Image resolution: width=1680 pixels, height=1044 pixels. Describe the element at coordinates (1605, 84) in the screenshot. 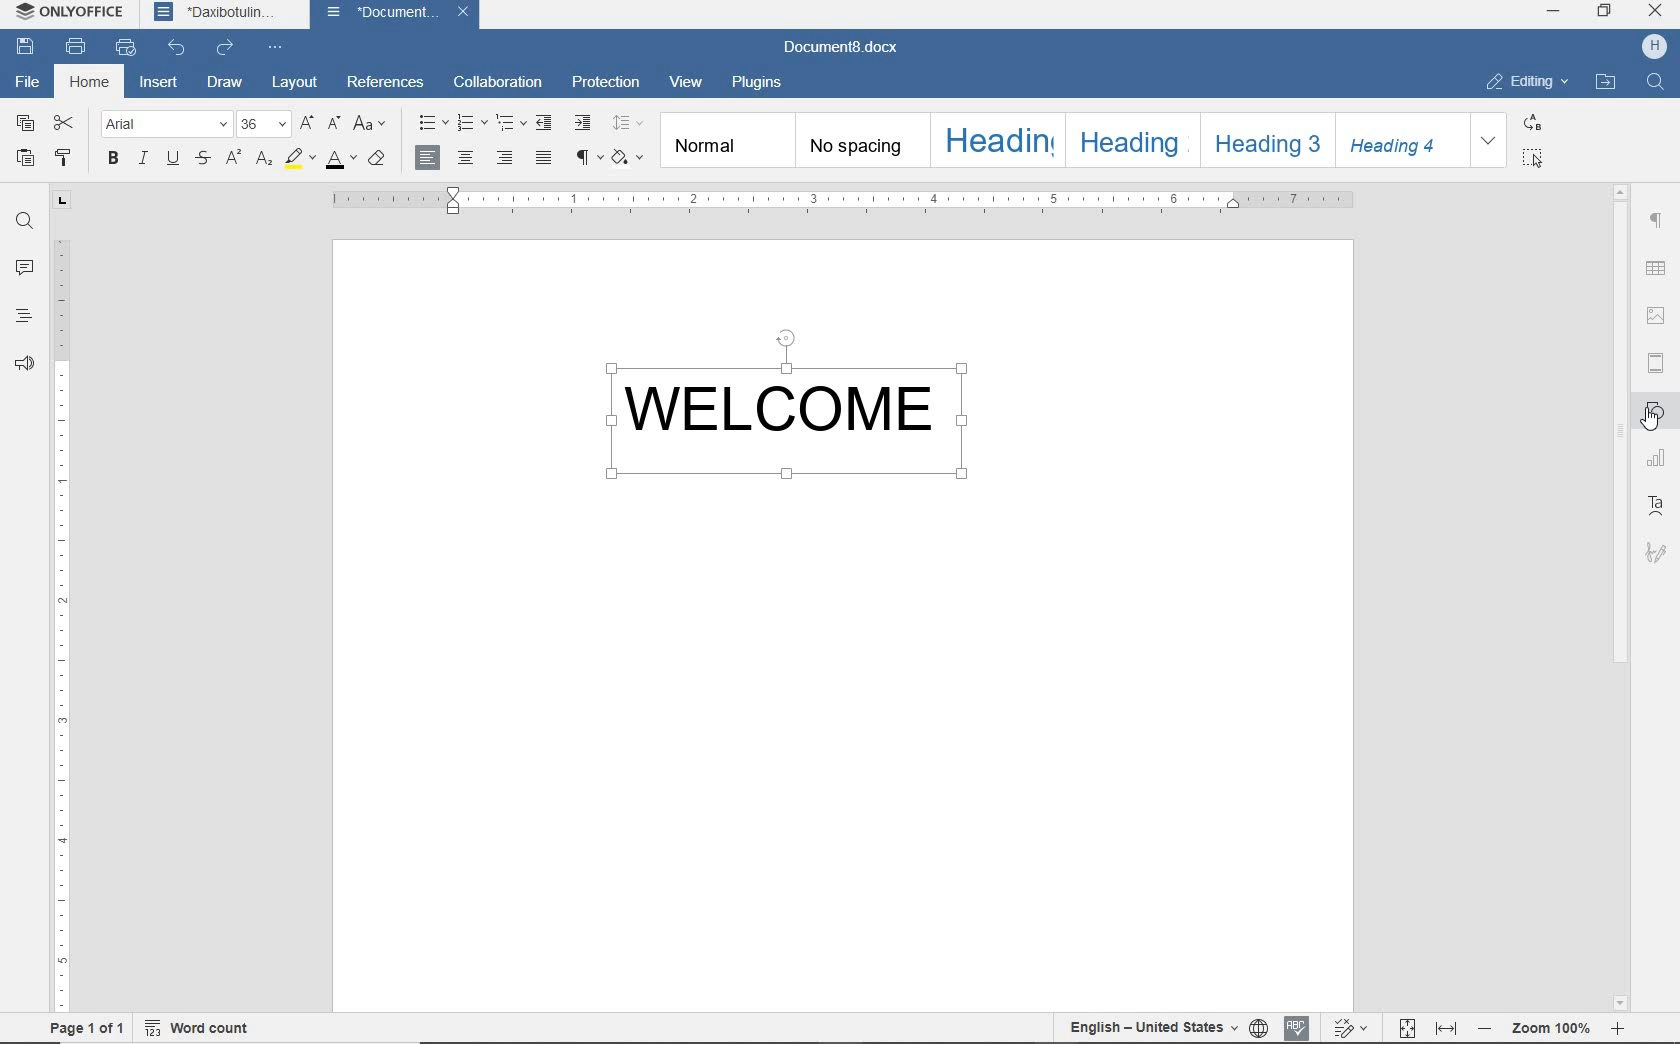

I see `OPEN FILE LOCATION` at that location.